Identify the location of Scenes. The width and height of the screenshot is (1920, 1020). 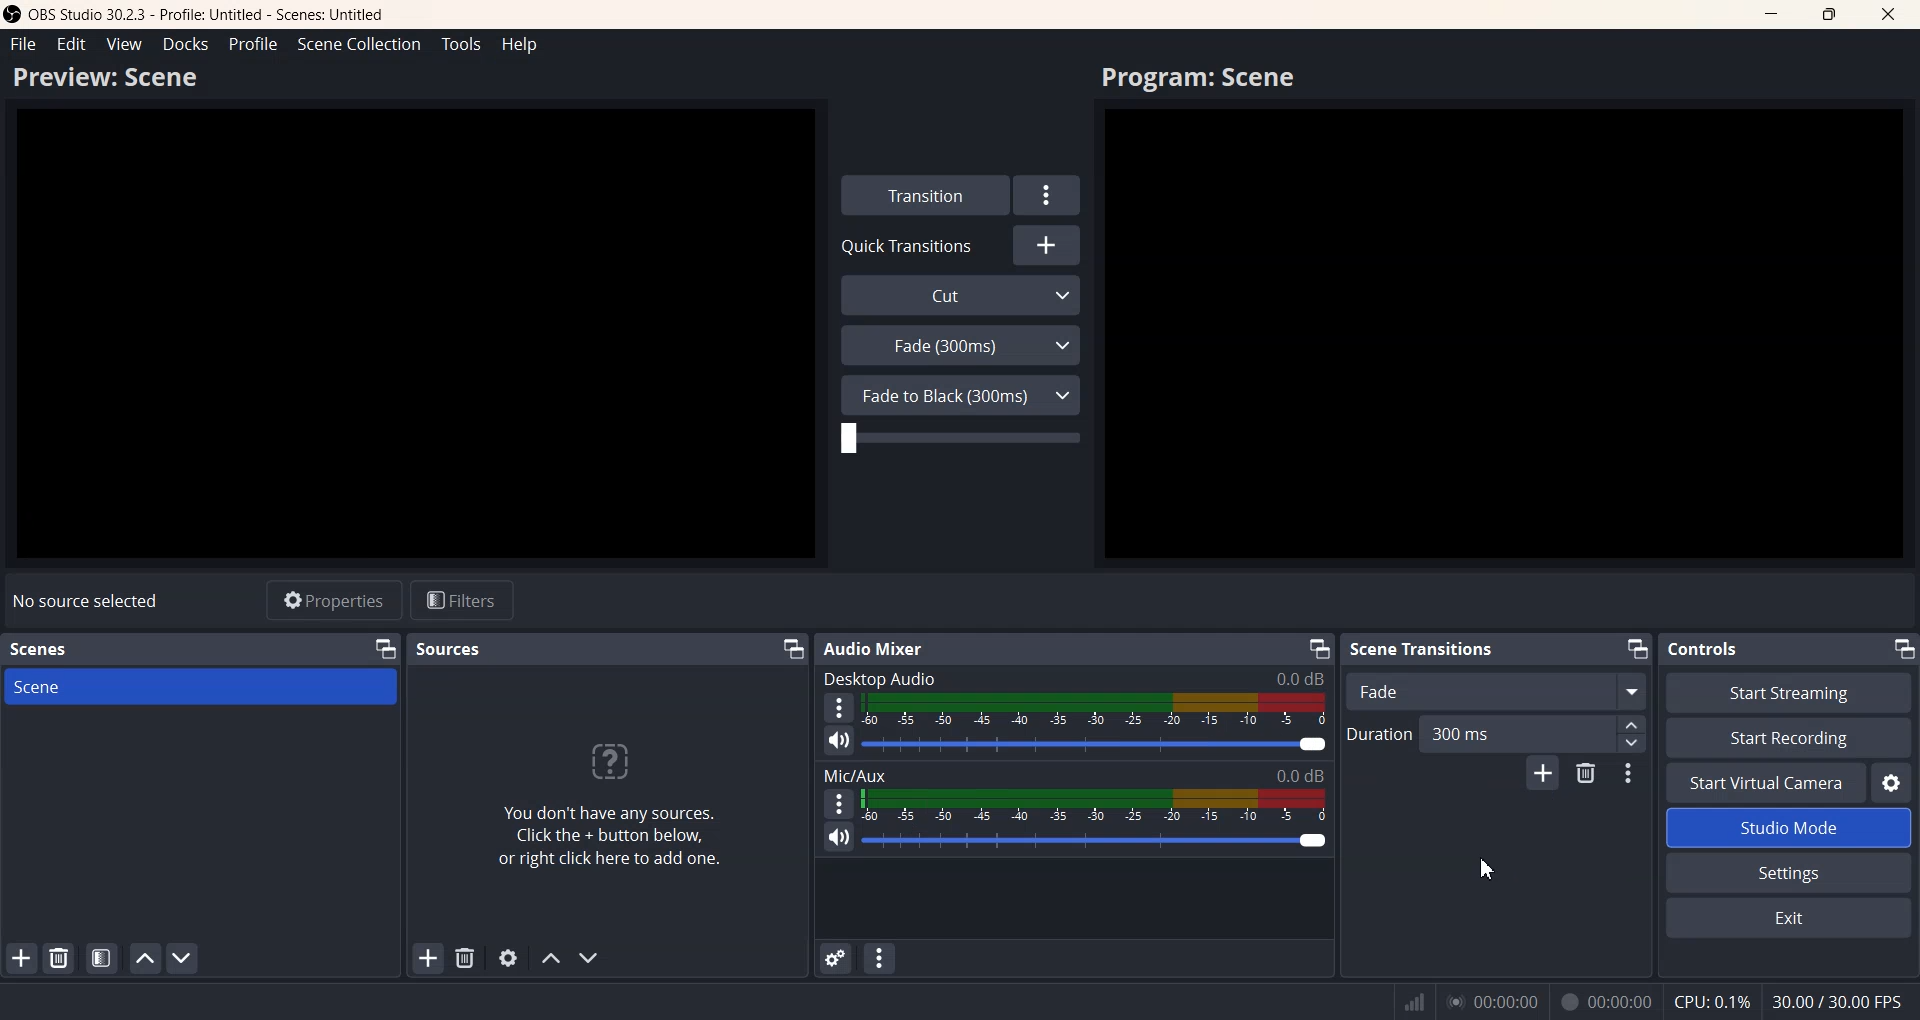
(42, 650).